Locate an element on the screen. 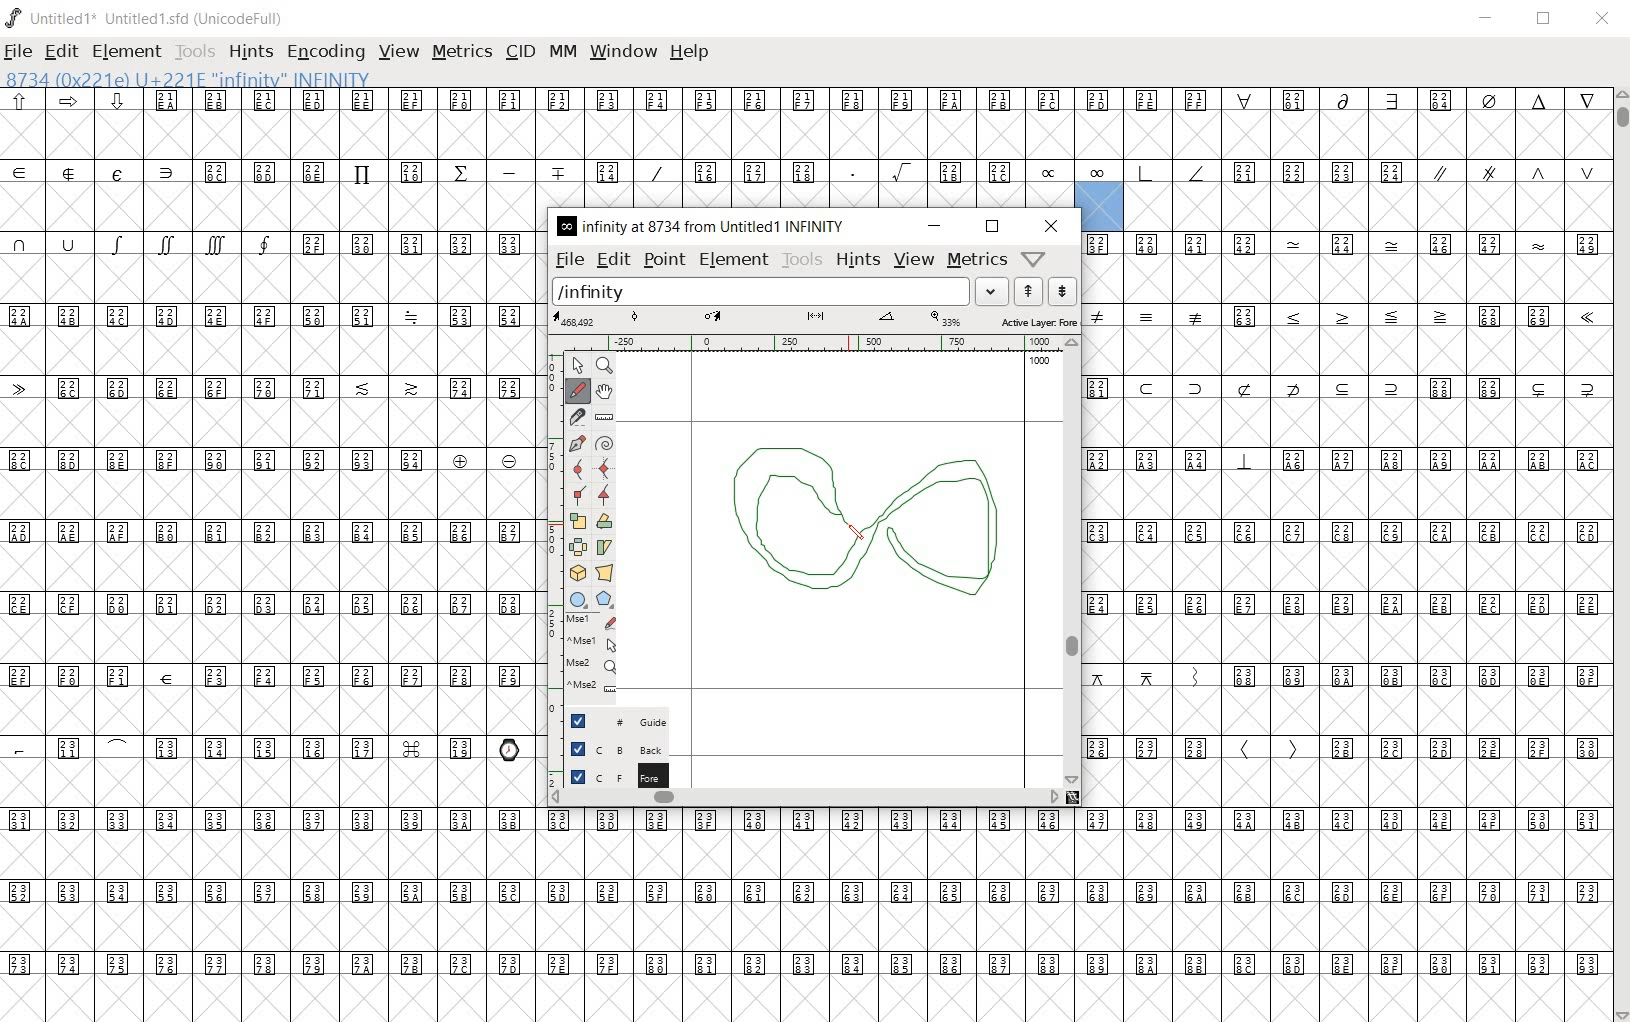 This screenshot has height=1022, width=1630. empty glyph slots is located at coordinates (1349, 494).